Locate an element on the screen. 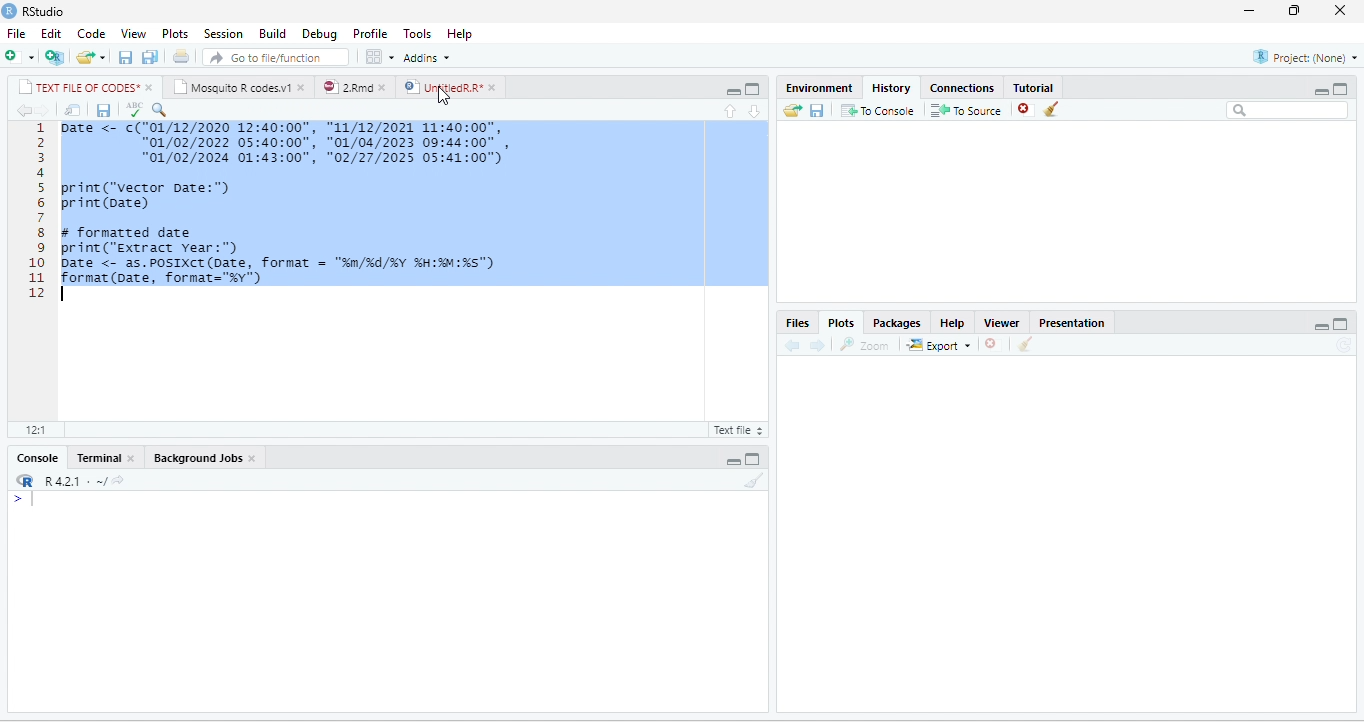 The image size is (1364, 722). Terminal  is located at coordinates (97, 458).